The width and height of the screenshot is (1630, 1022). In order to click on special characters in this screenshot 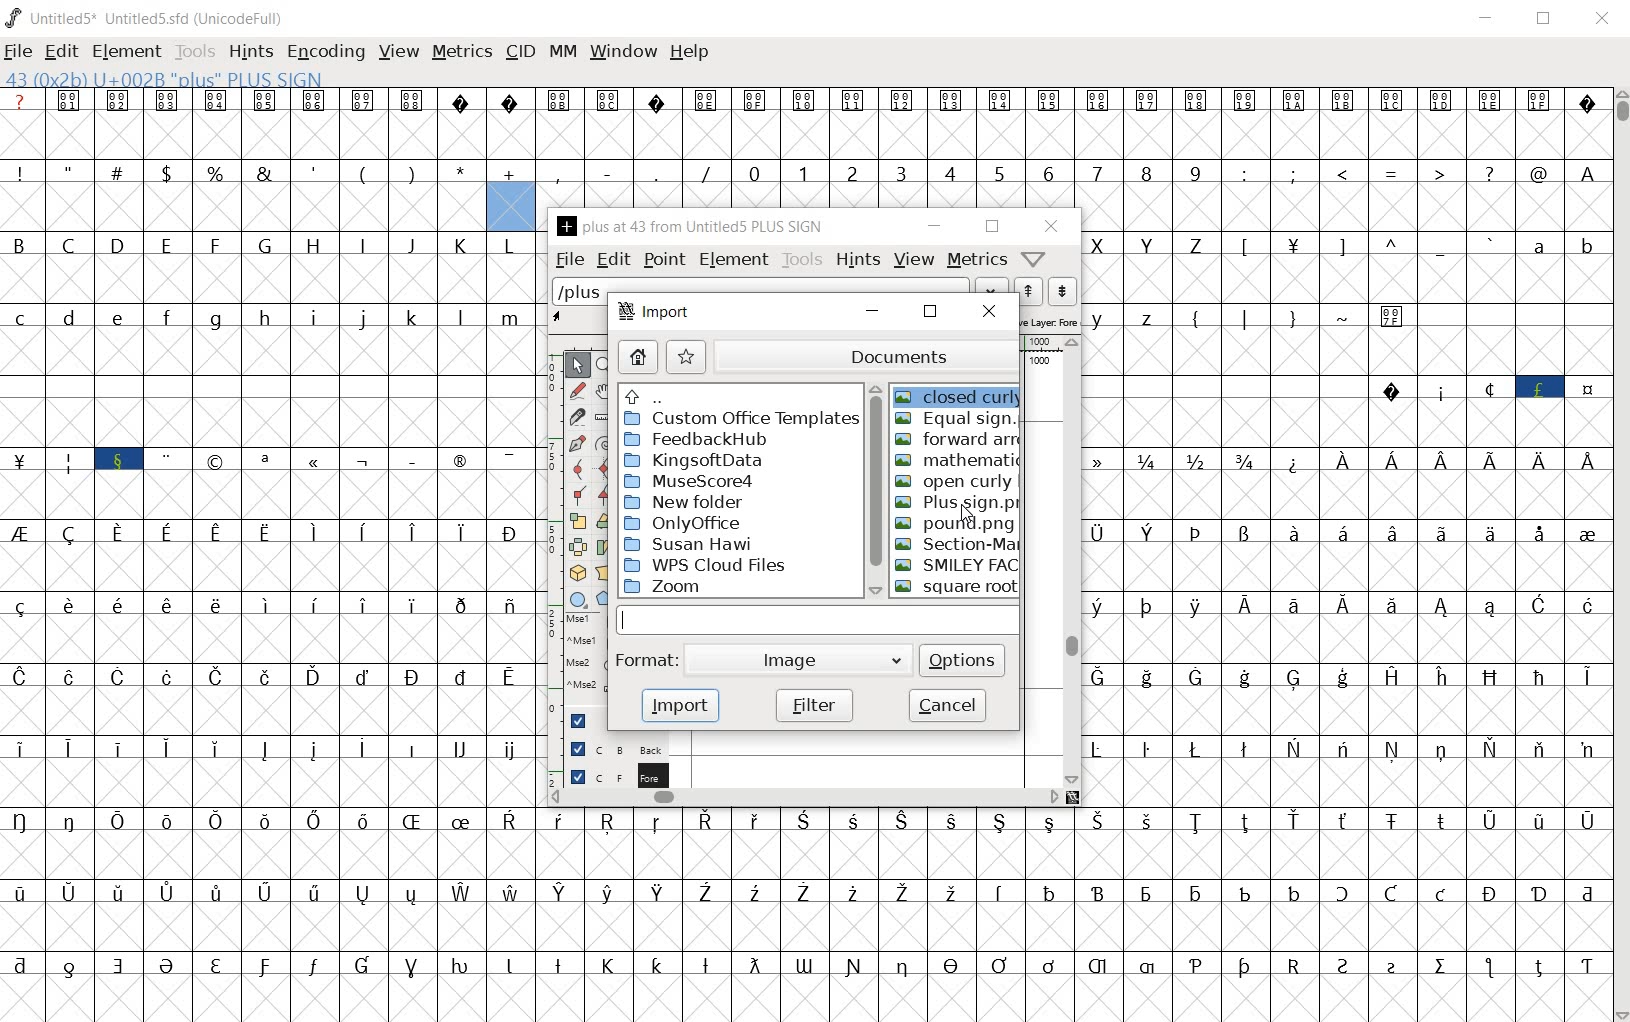, I will do `click(1416, 268)`.